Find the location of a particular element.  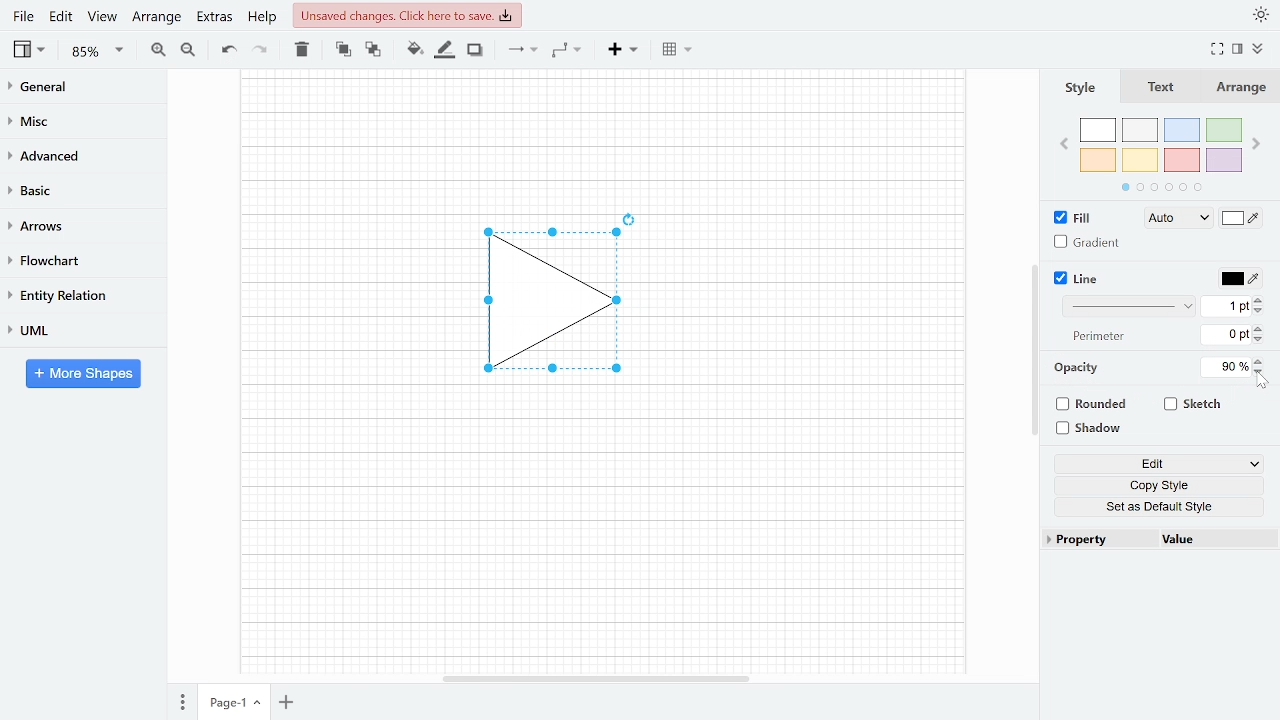

Pages is located at coordinates (181, 704).